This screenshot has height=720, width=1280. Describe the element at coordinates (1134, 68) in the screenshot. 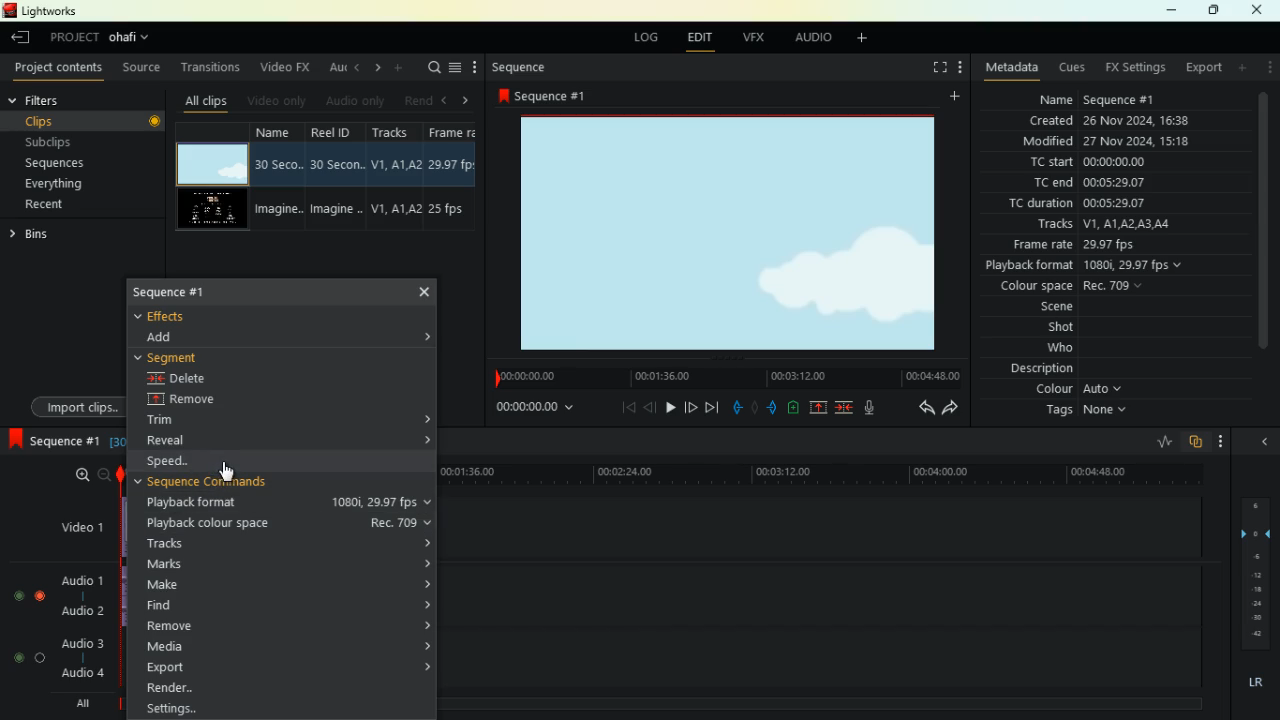

I see `fx settings` at that location.